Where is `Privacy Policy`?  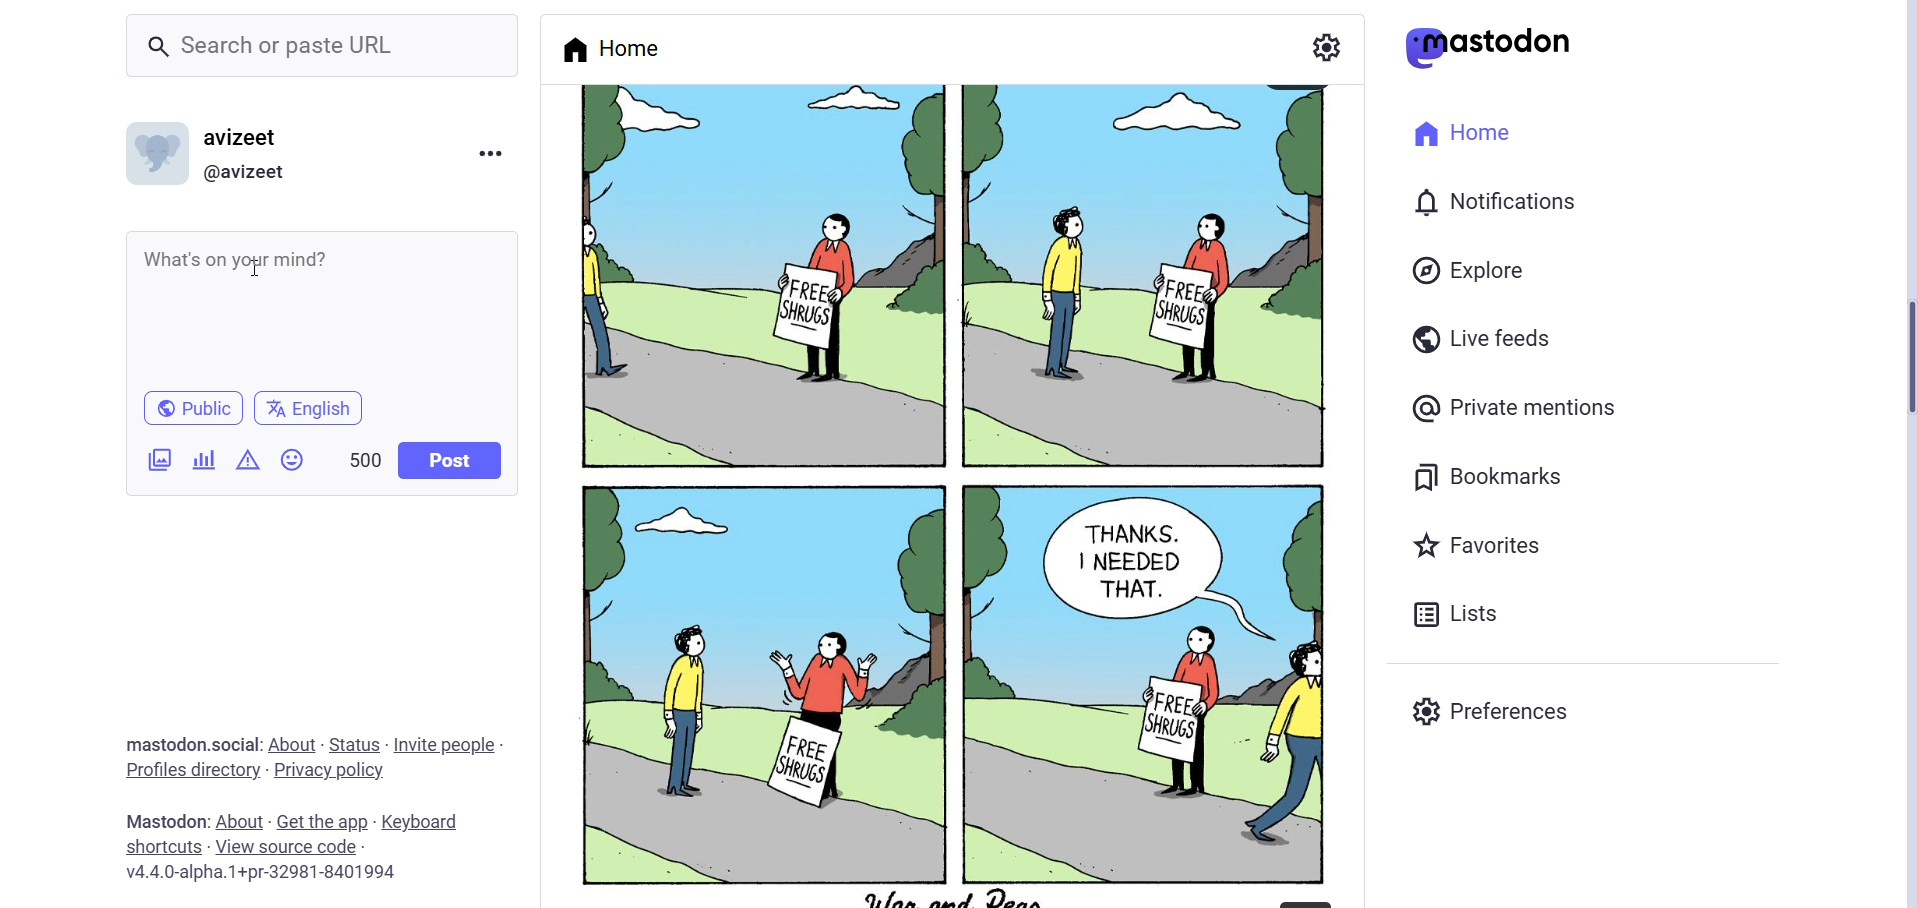
Privacy Policy is located at coordinates (329, 771).